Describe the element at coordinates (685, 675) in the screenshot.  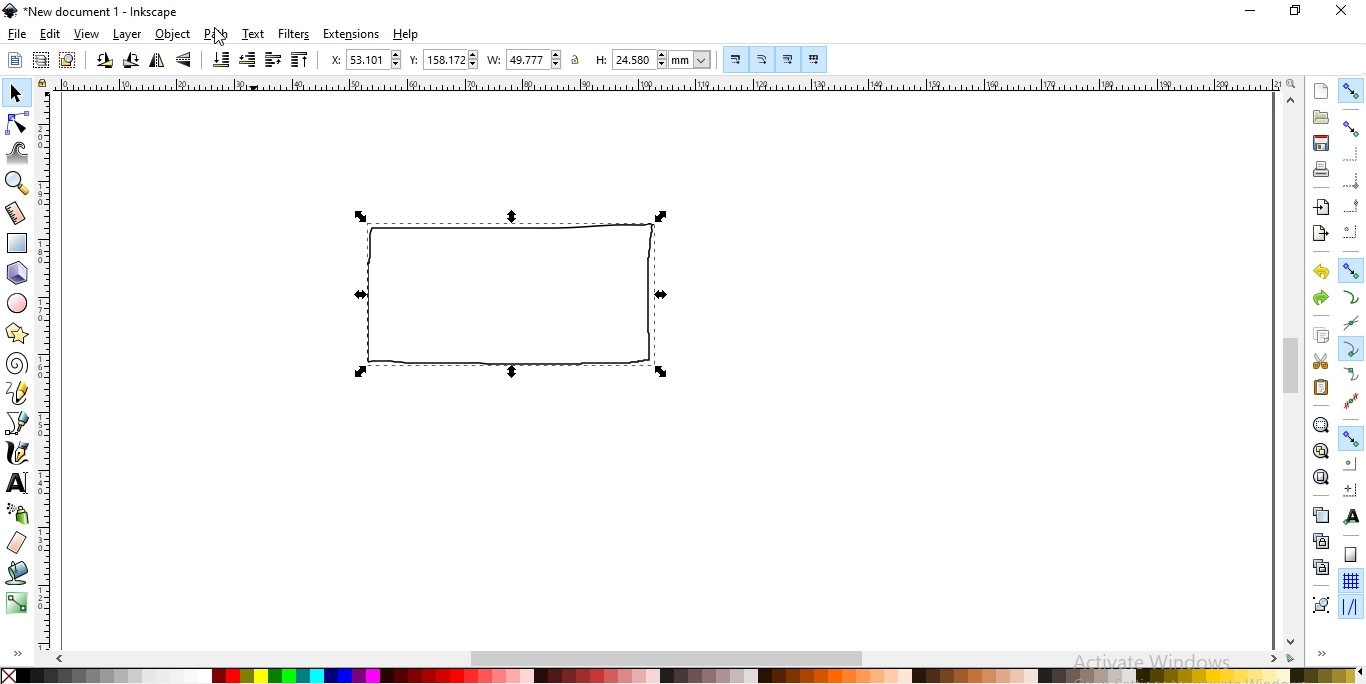
I see ` color` at that location.